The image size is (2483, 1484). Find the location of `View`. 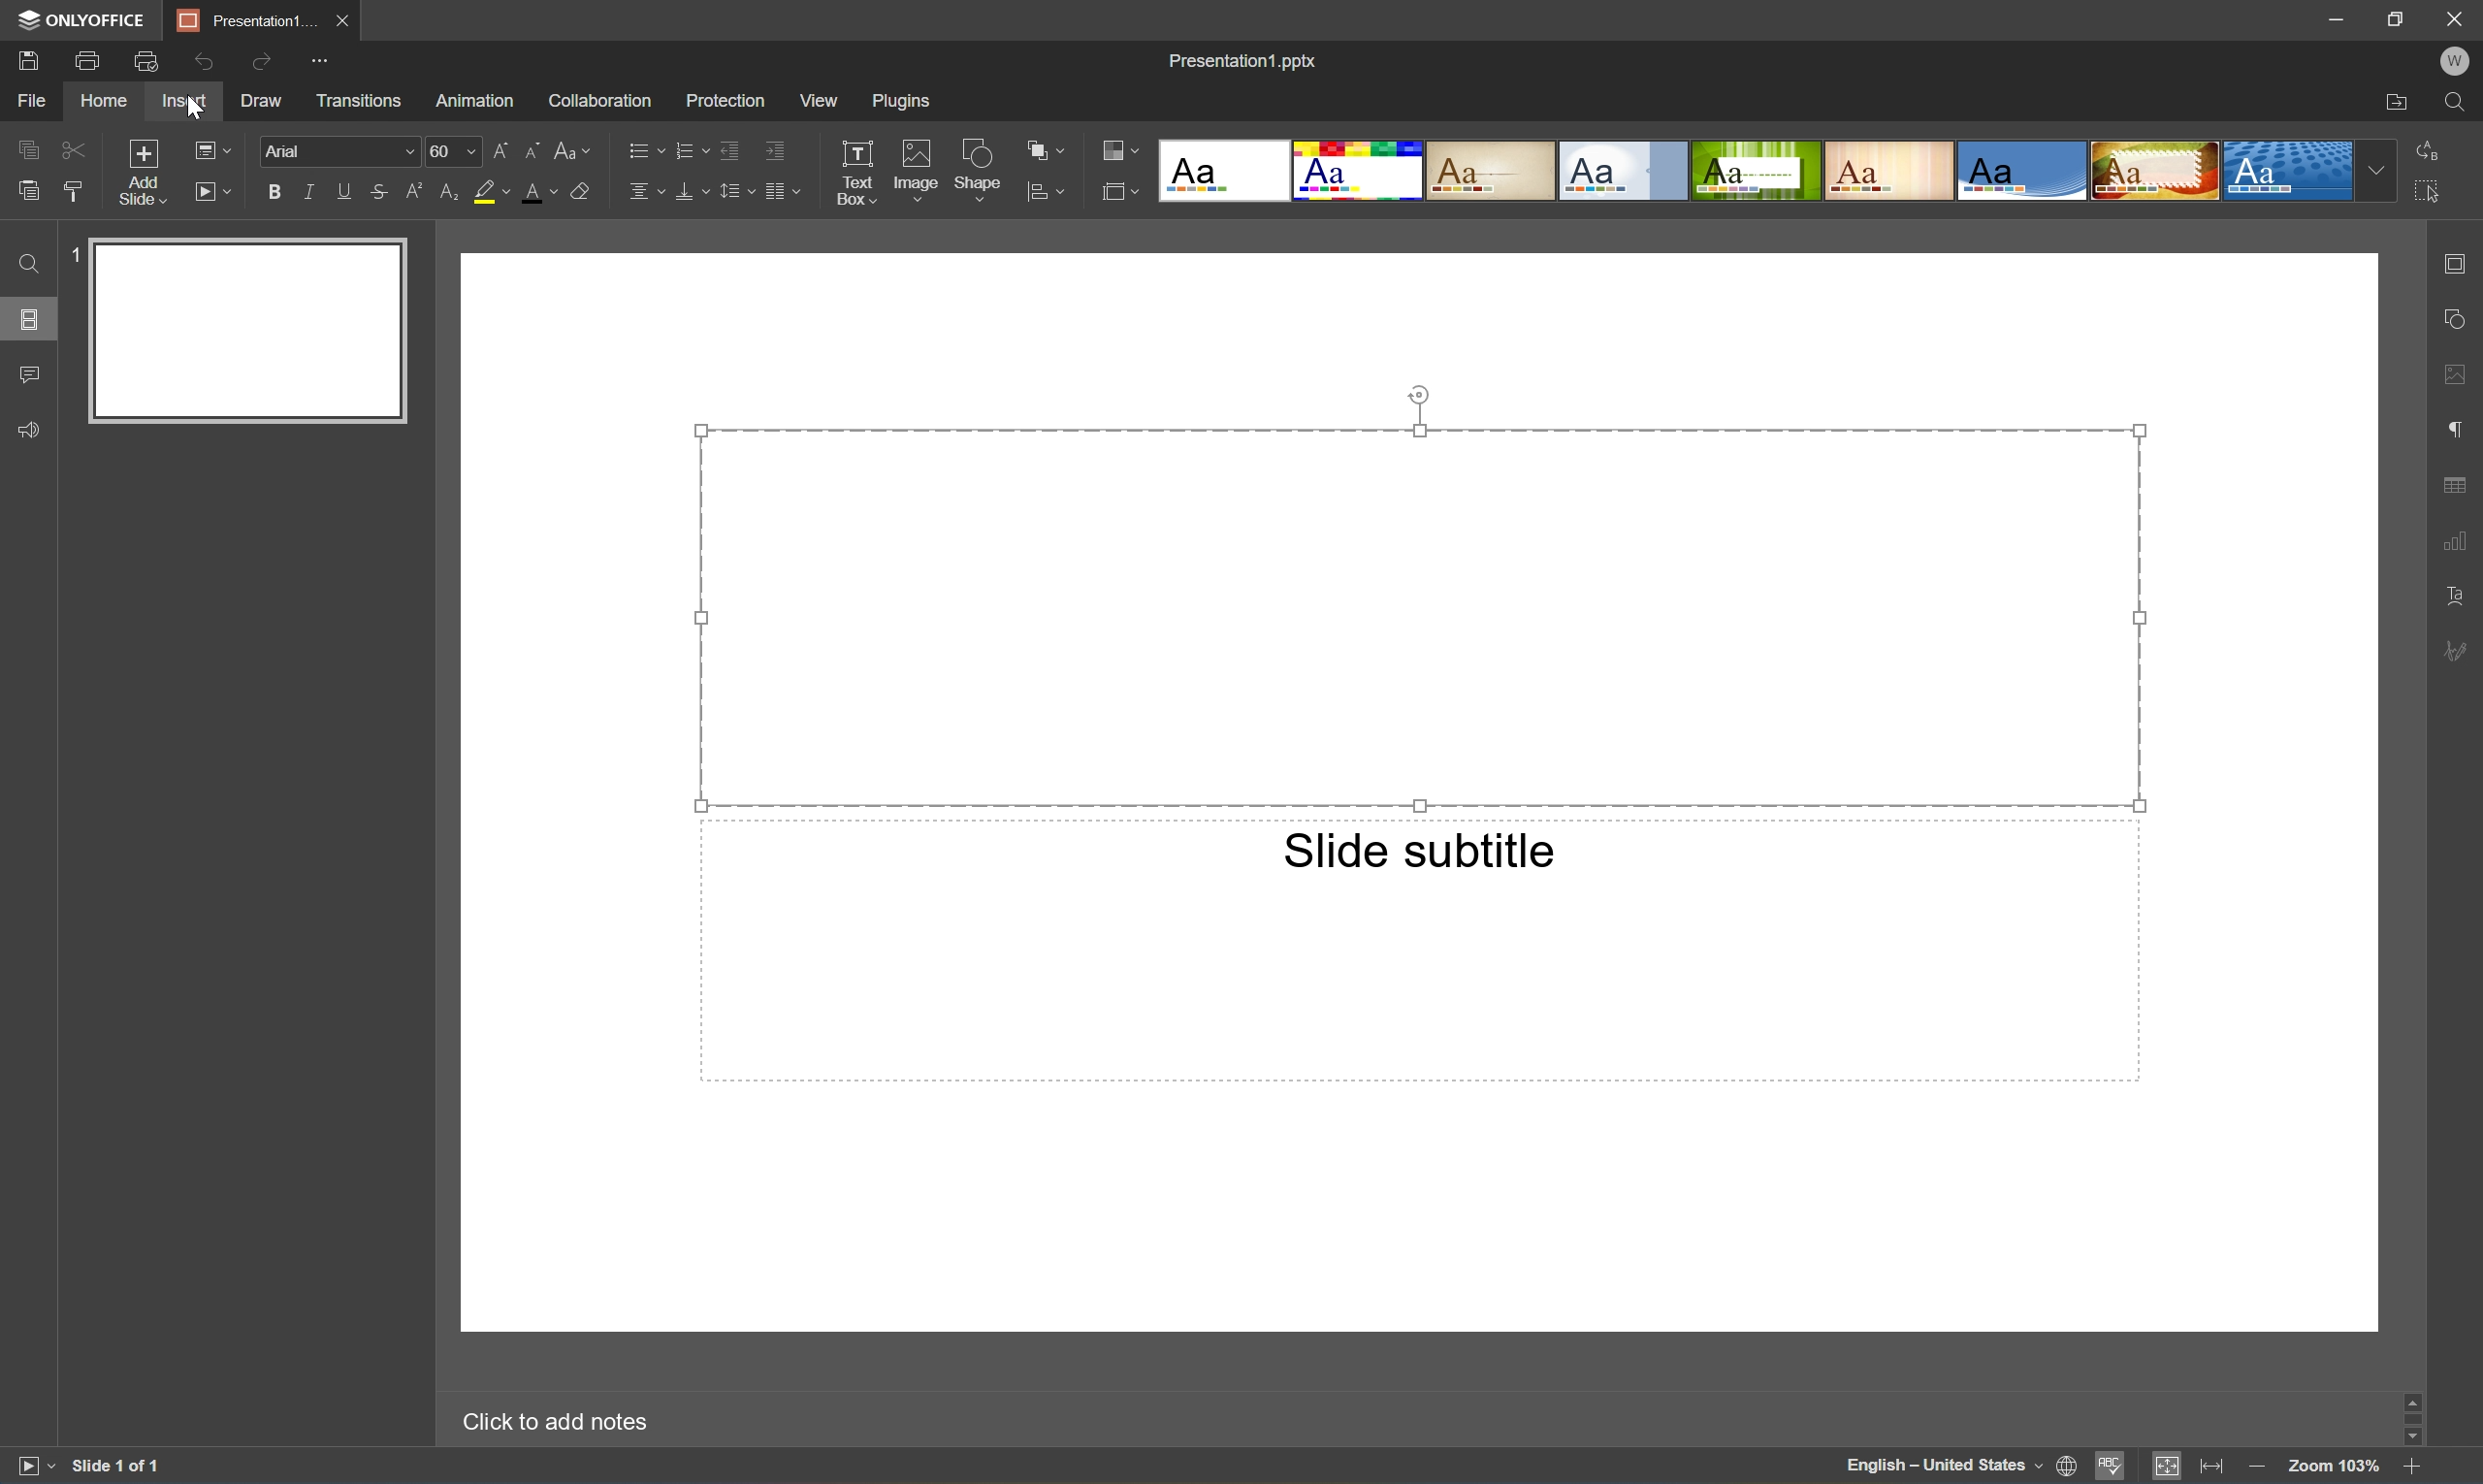

View is located at coordinates (820, 100).